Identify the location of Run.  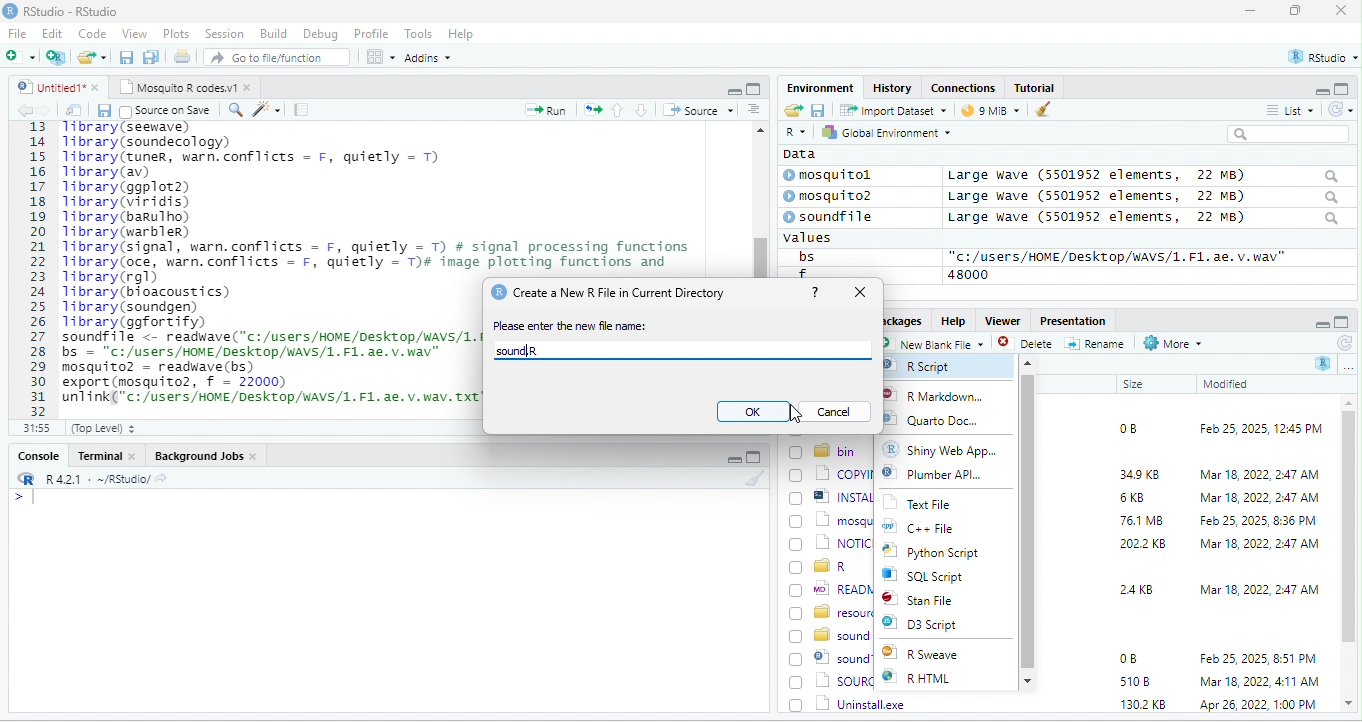
(542, 110).